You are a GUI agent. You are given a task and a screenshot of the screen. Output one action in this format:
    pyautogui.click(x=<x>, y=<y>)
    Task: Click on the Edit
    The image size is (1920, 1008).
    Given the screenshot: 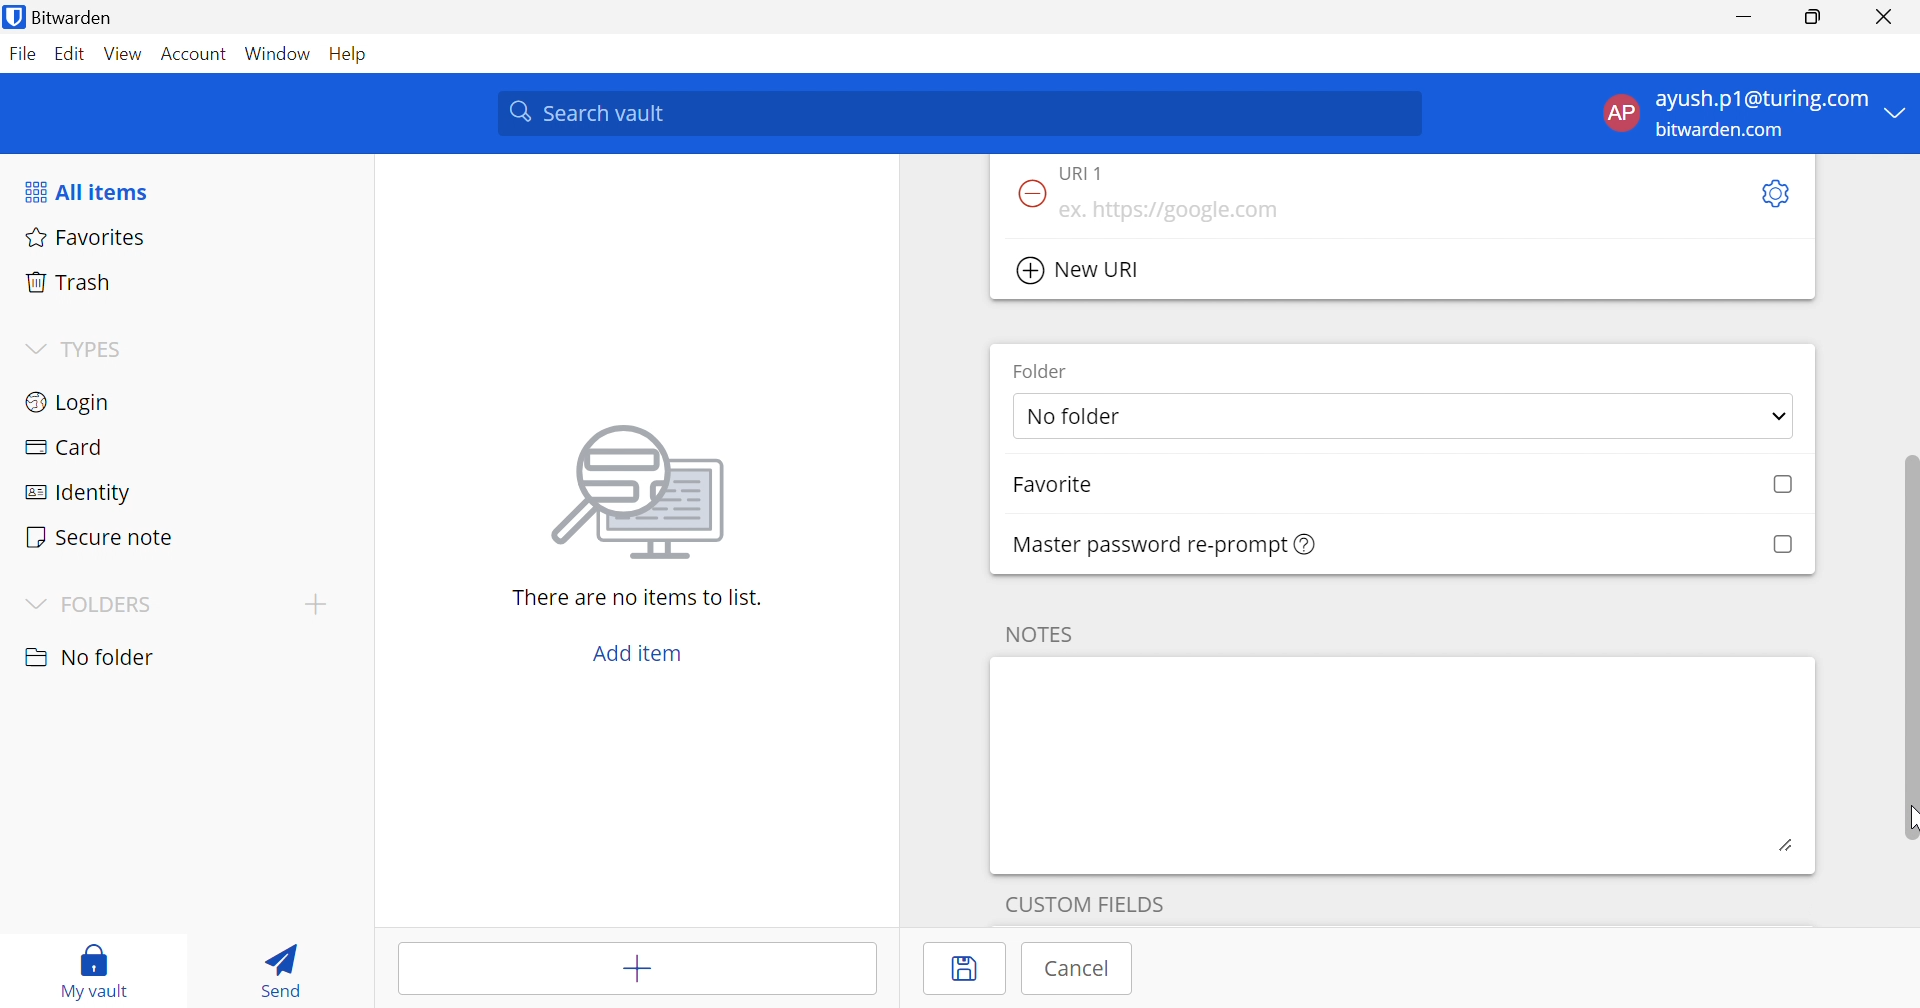 What is the action you would take?
    pyautogui.click(x=68, y=55)
    